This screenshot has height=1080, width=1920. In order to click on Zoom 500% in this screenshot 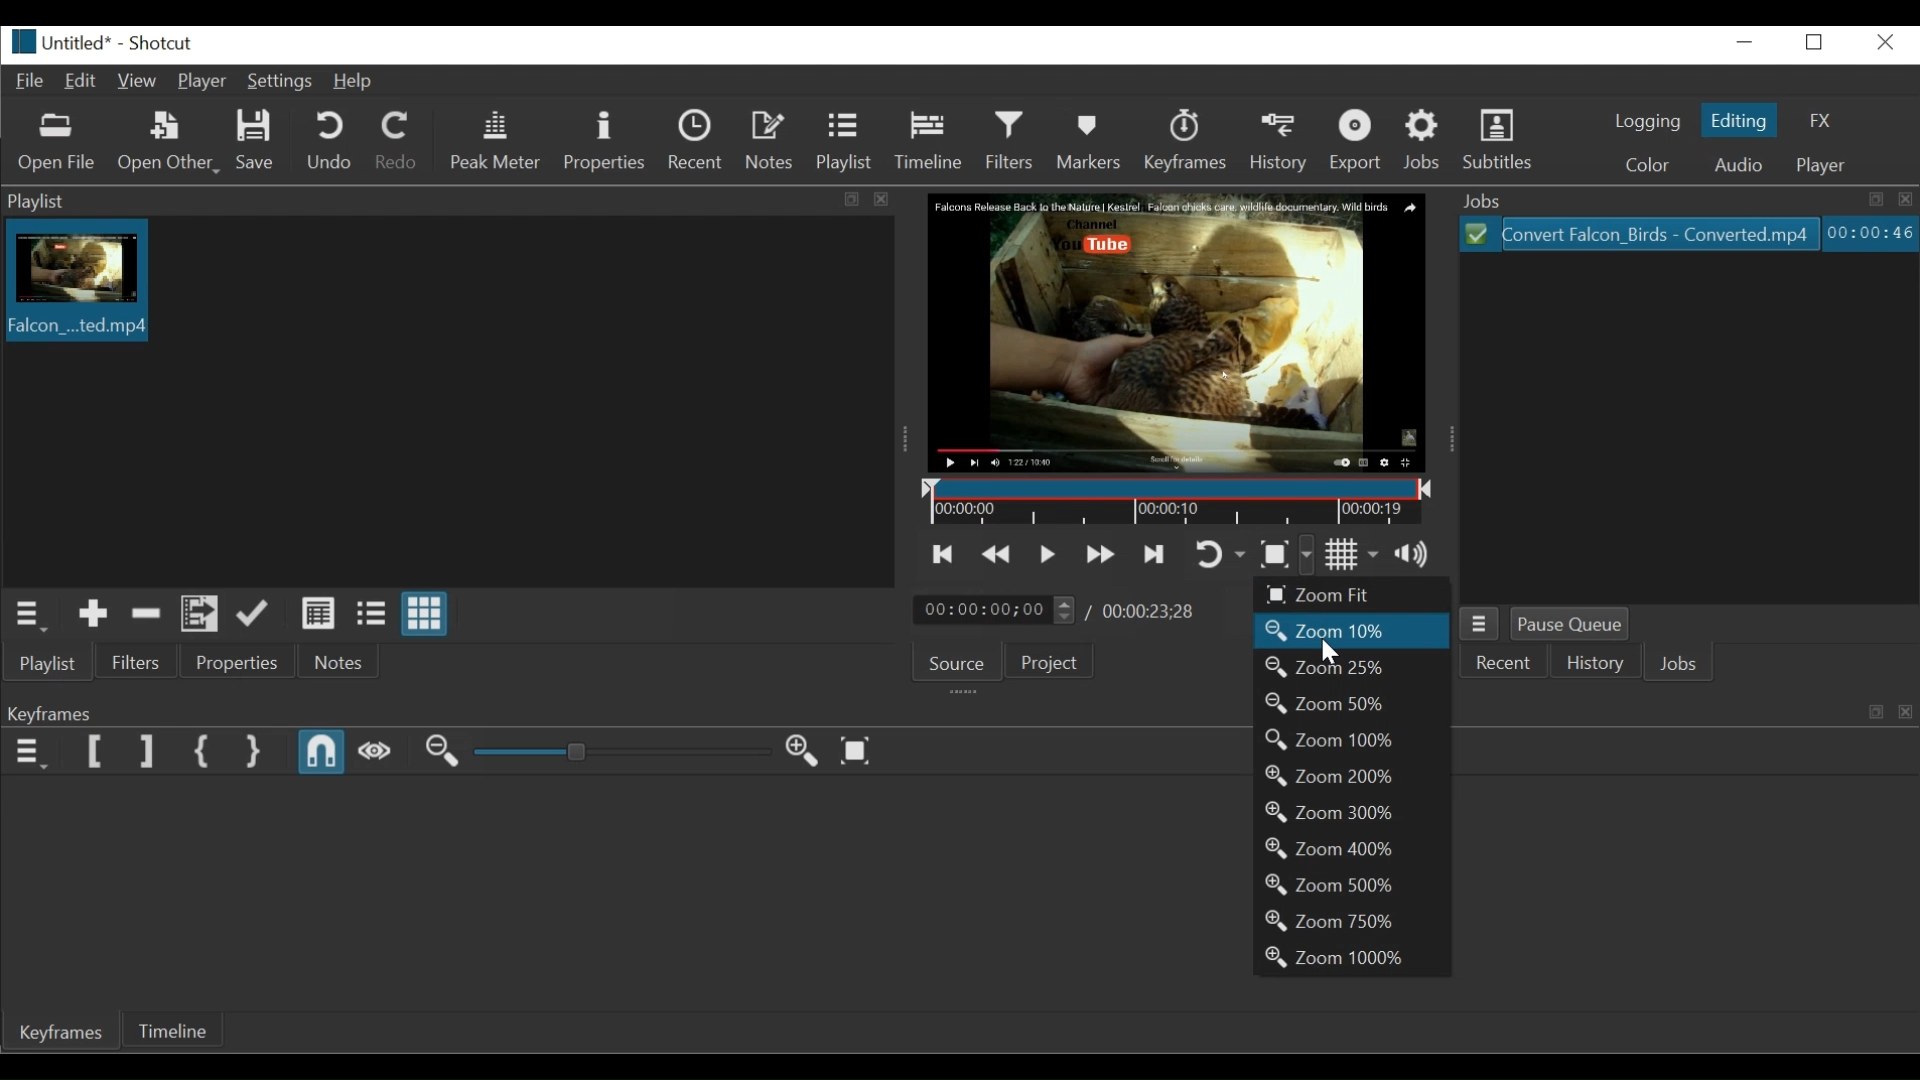, I will do `click(1349, 884)`.